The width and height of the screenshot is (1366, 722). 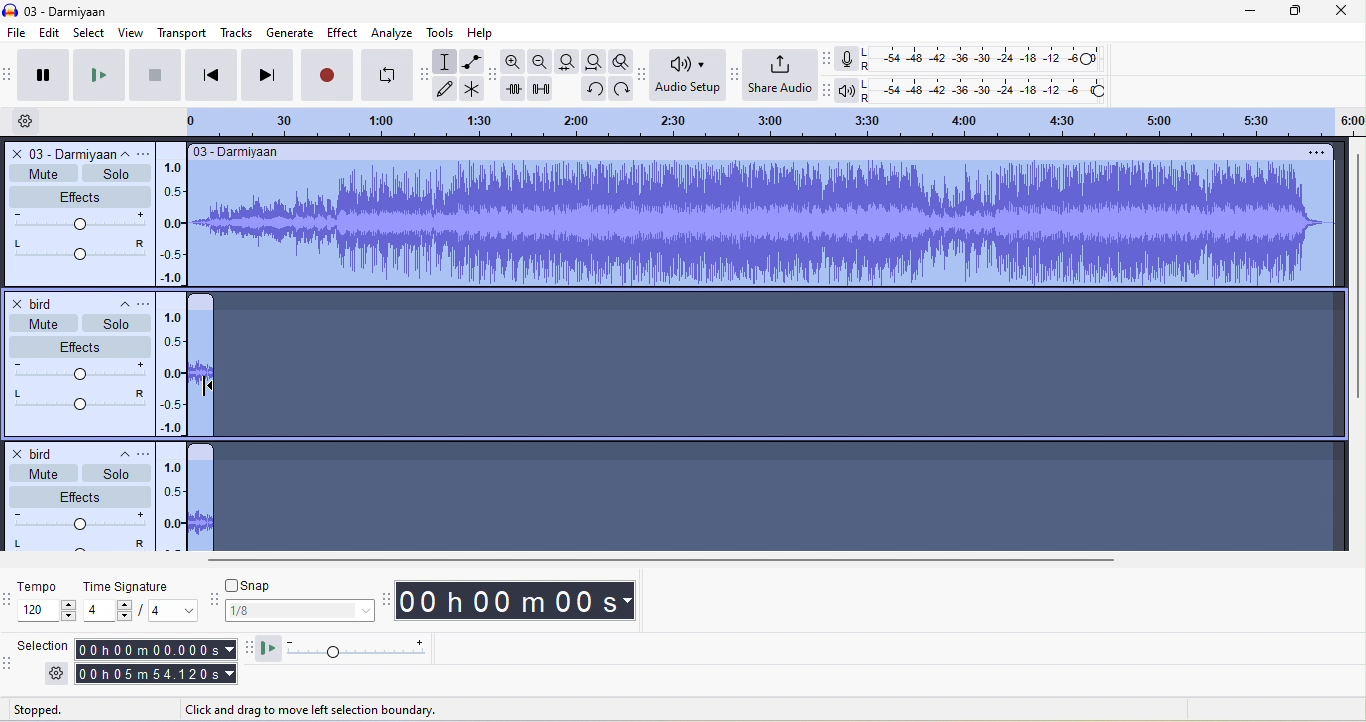 What do you see at coordinates (78, 251) in the screenshot?
I see `pan: center` at bounding box center [78, 251].